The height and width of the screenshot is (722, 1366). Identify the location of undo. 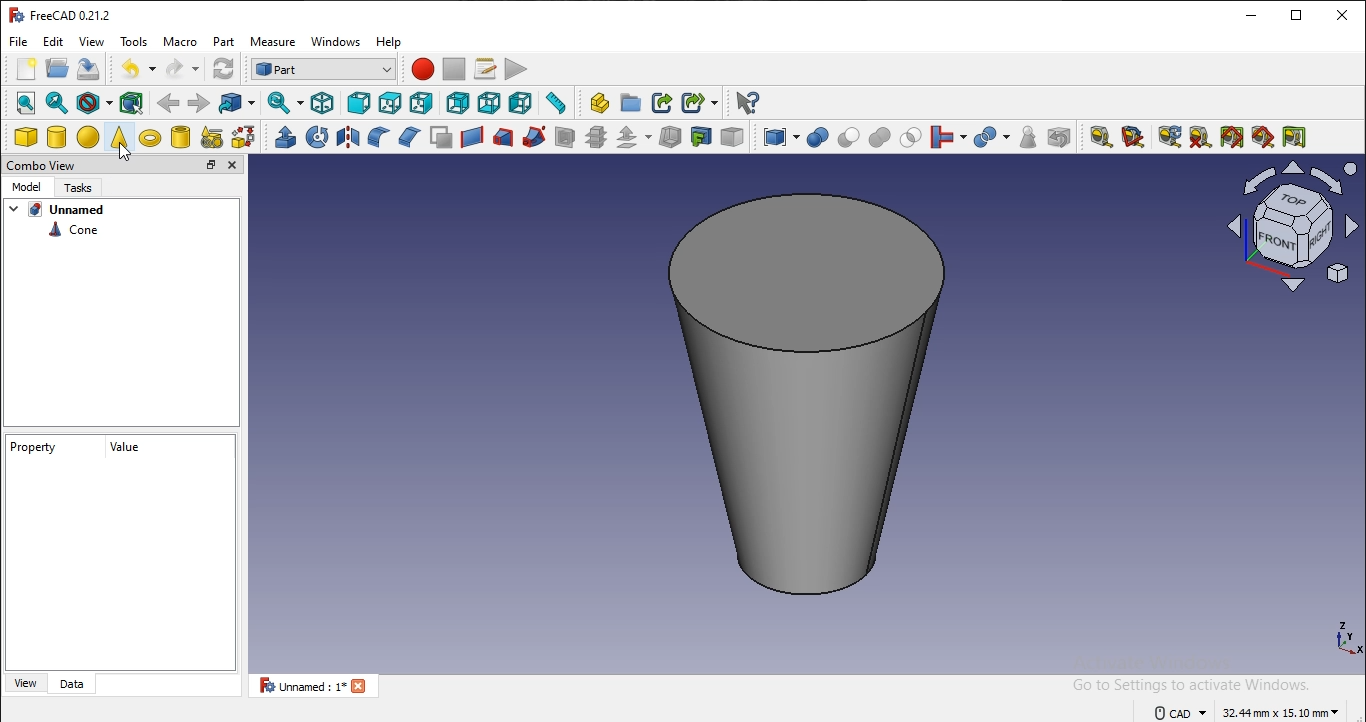
(126, 69).